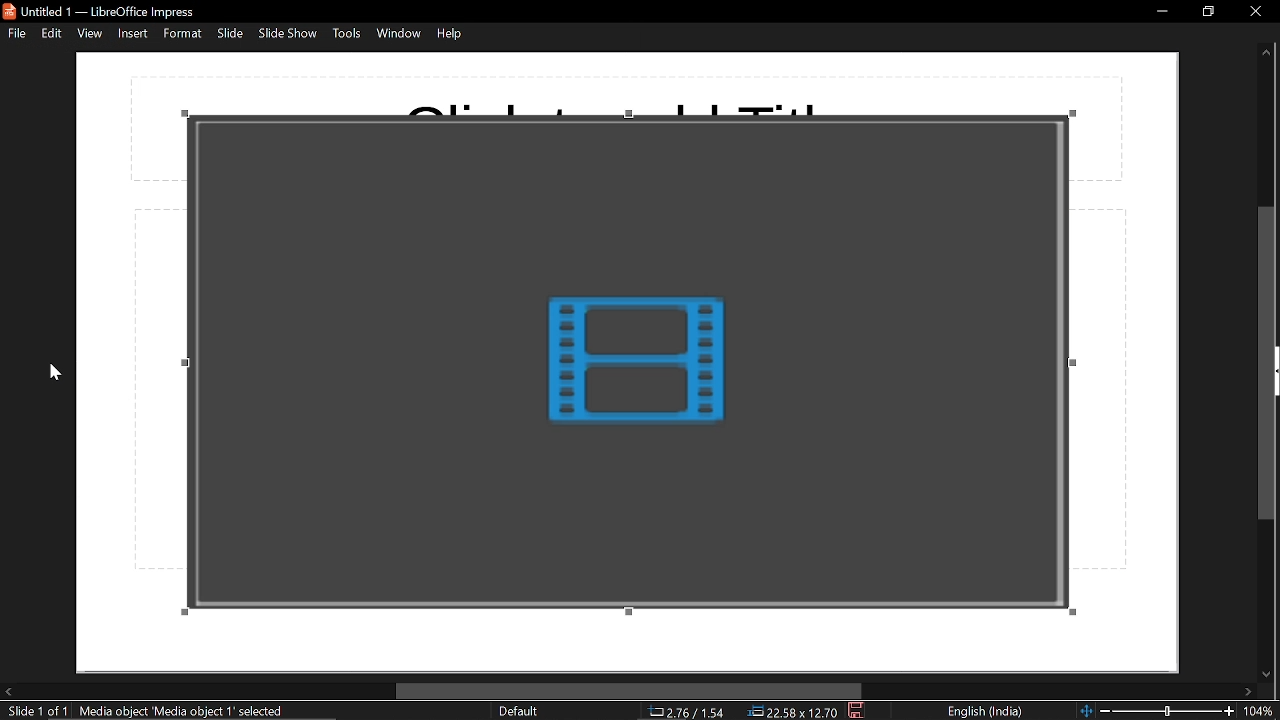  What do you see at coordinates (518, 711) in the screenshot?
I see `slide style` at bounding box center [518, 711].